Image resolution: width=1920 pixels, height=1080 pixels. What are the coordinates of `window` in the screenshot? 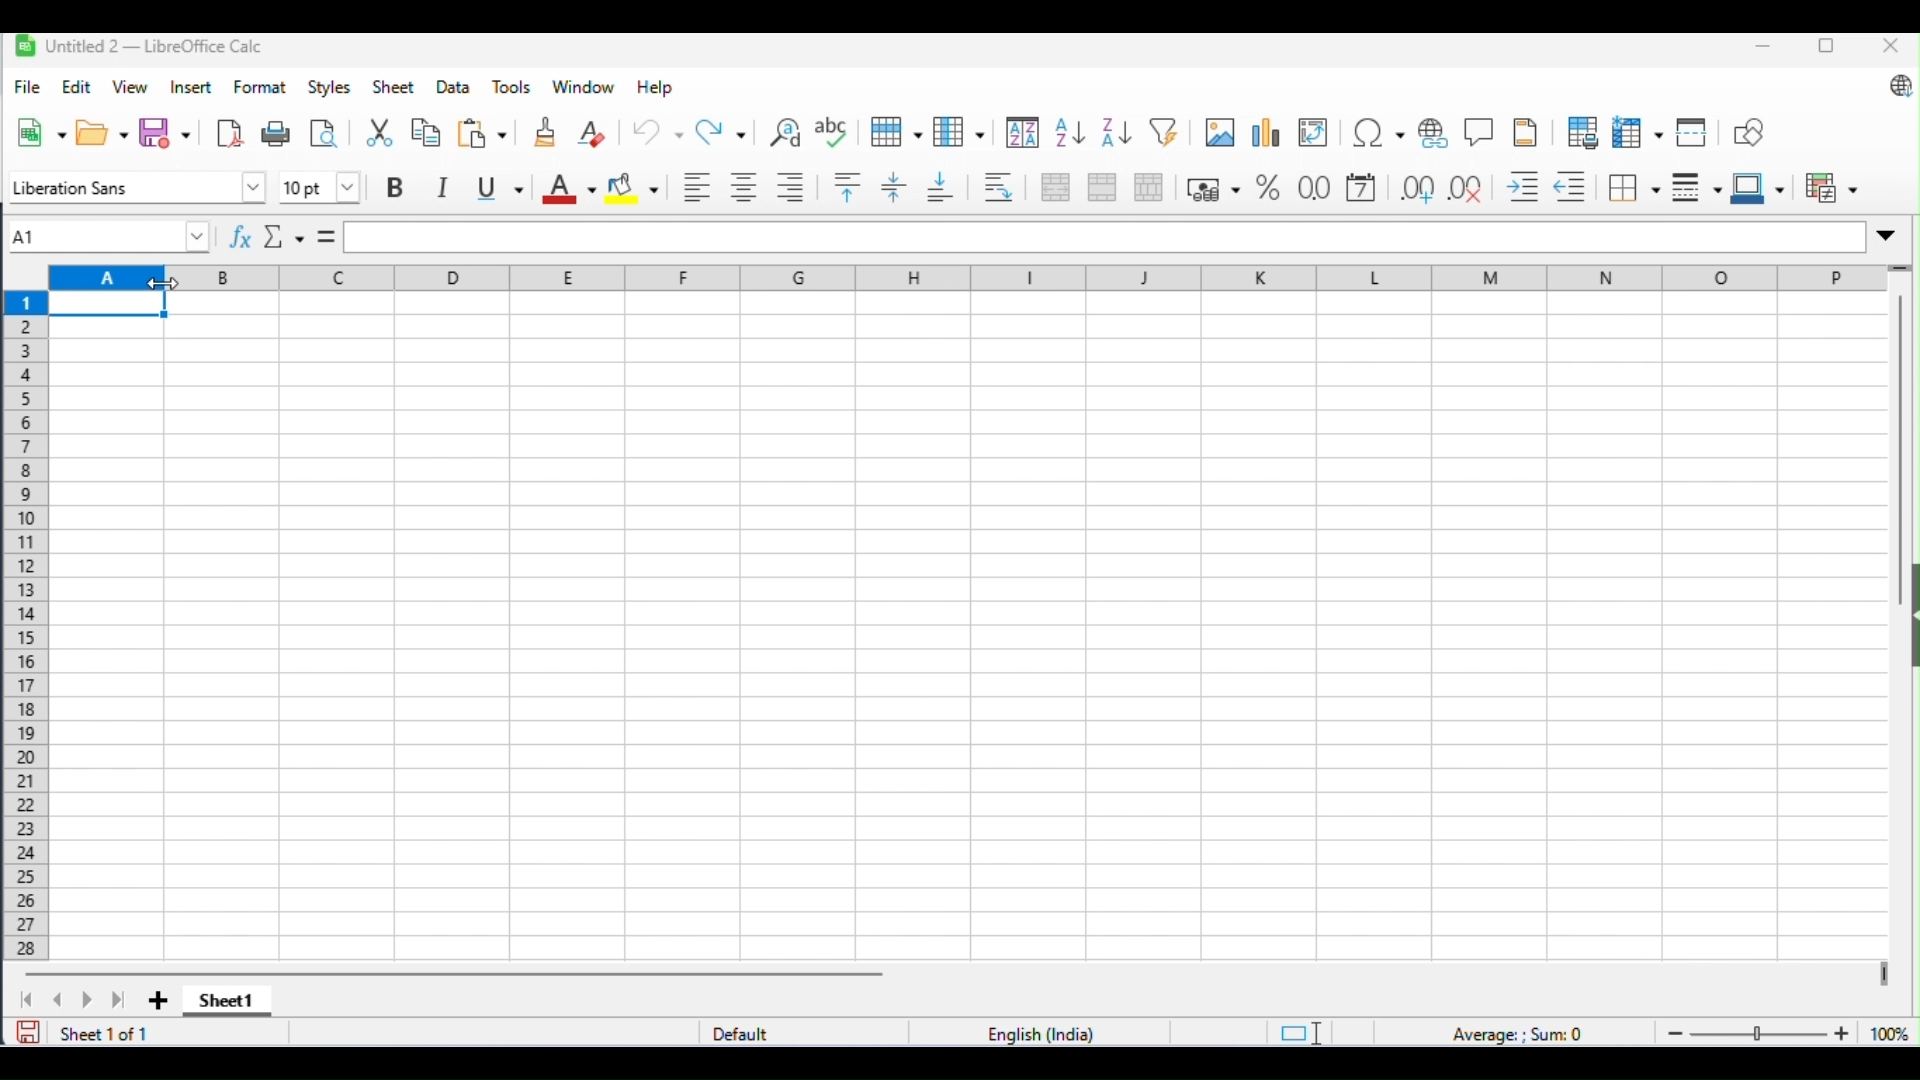 It's located at (586, 87).